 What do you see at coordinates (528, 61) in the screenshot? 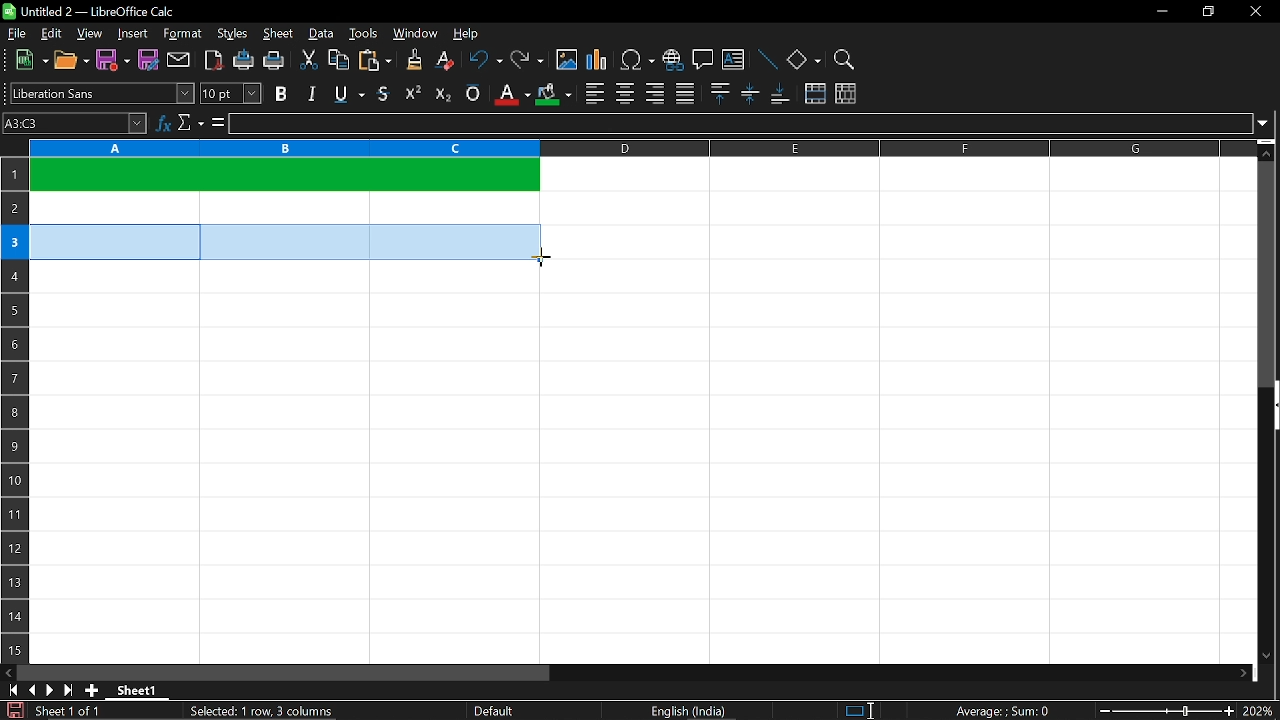
I see `redo` at bounding box center [528, 61].